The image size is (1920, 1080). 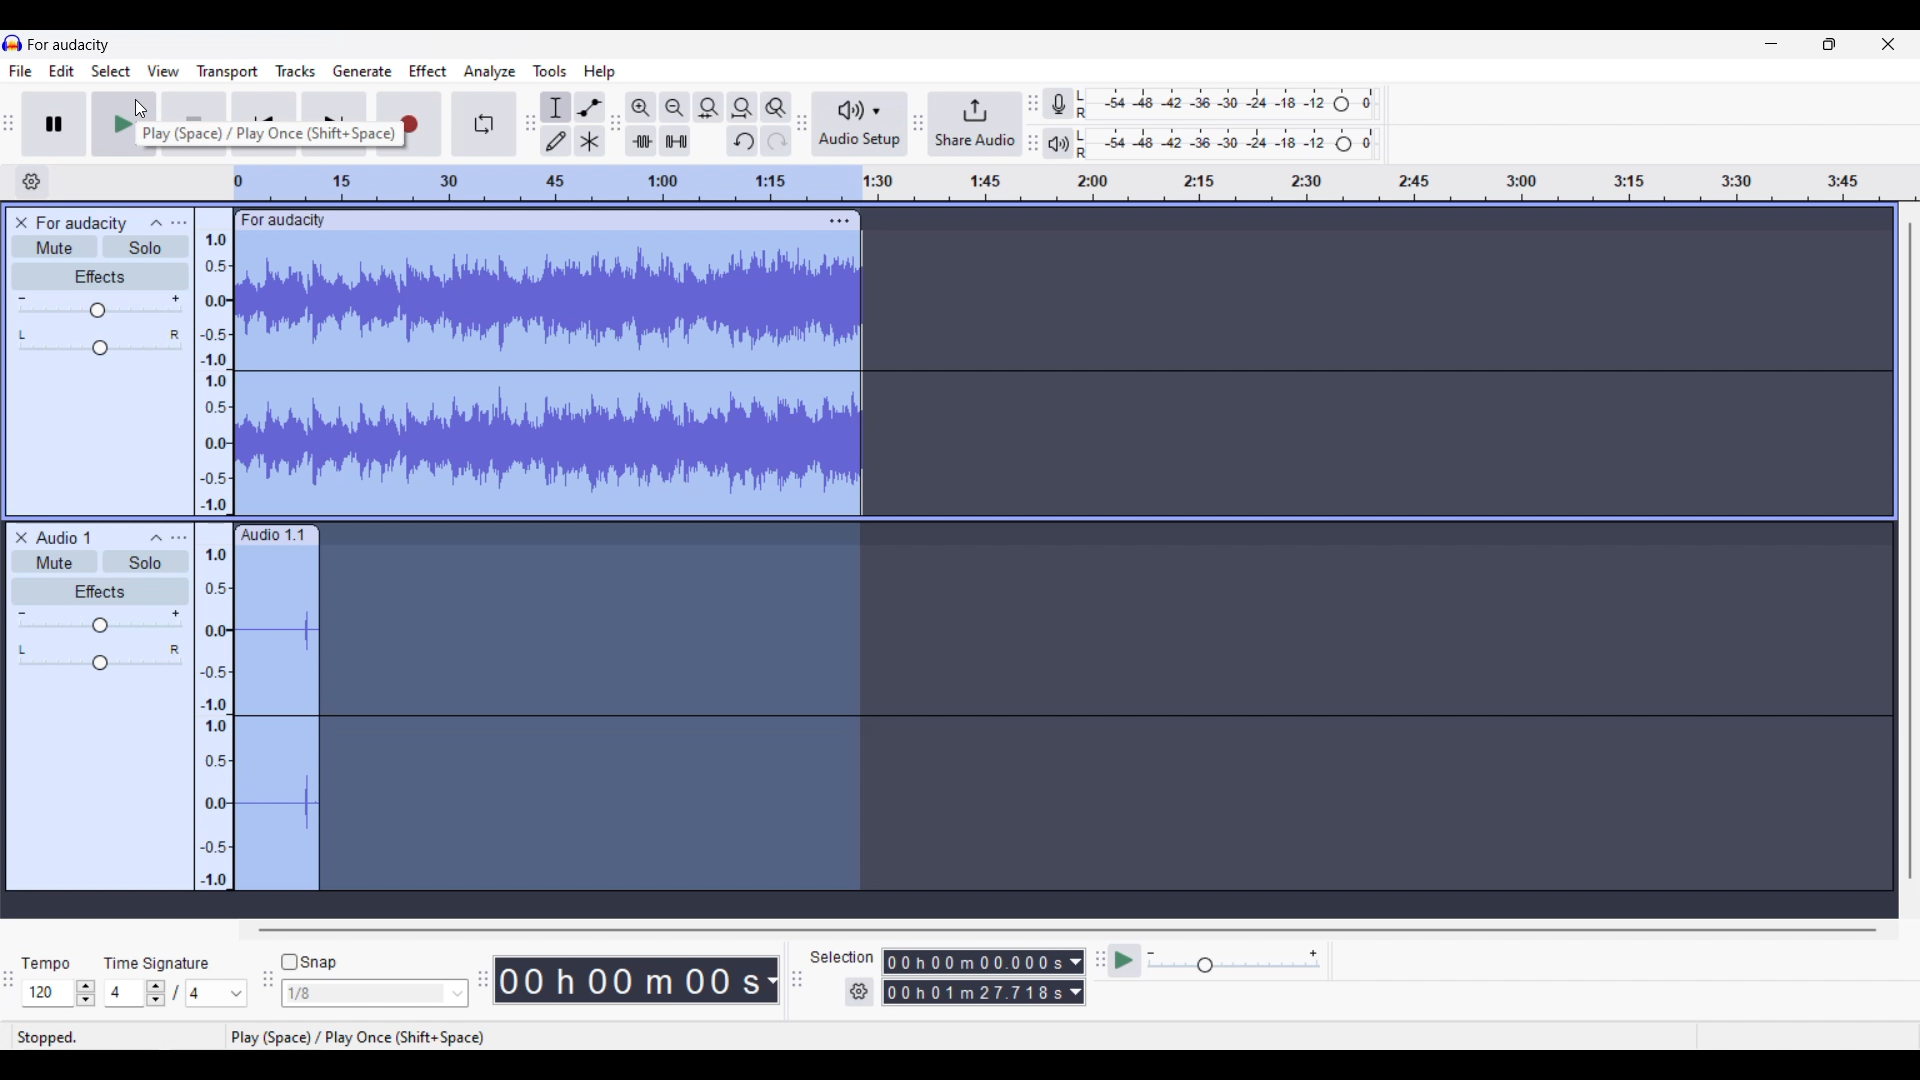 What do you see at coordinates (1235, 960) in the screenshot?
I see `Playback speed settings` at bounding box center [1235, 960].